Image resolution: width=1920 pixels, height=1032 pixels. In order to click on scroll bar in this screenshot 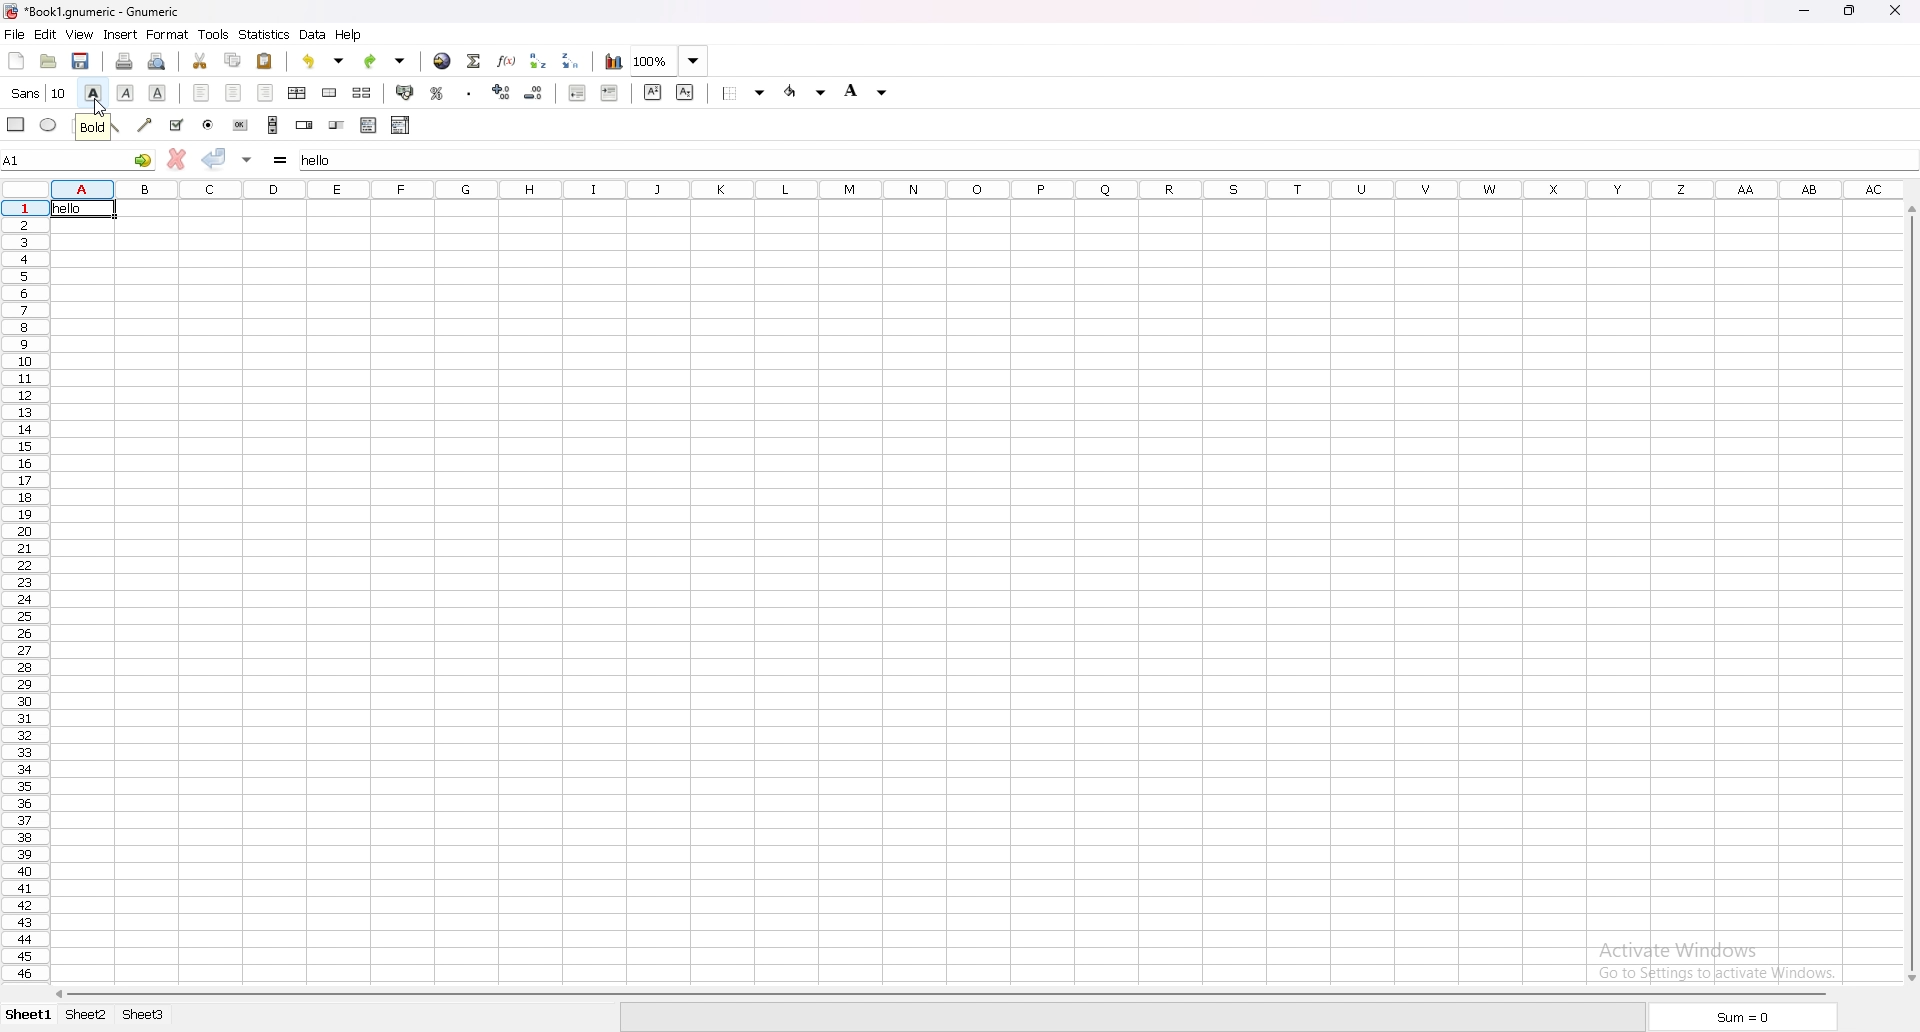, I will do `click(272, 125)`.